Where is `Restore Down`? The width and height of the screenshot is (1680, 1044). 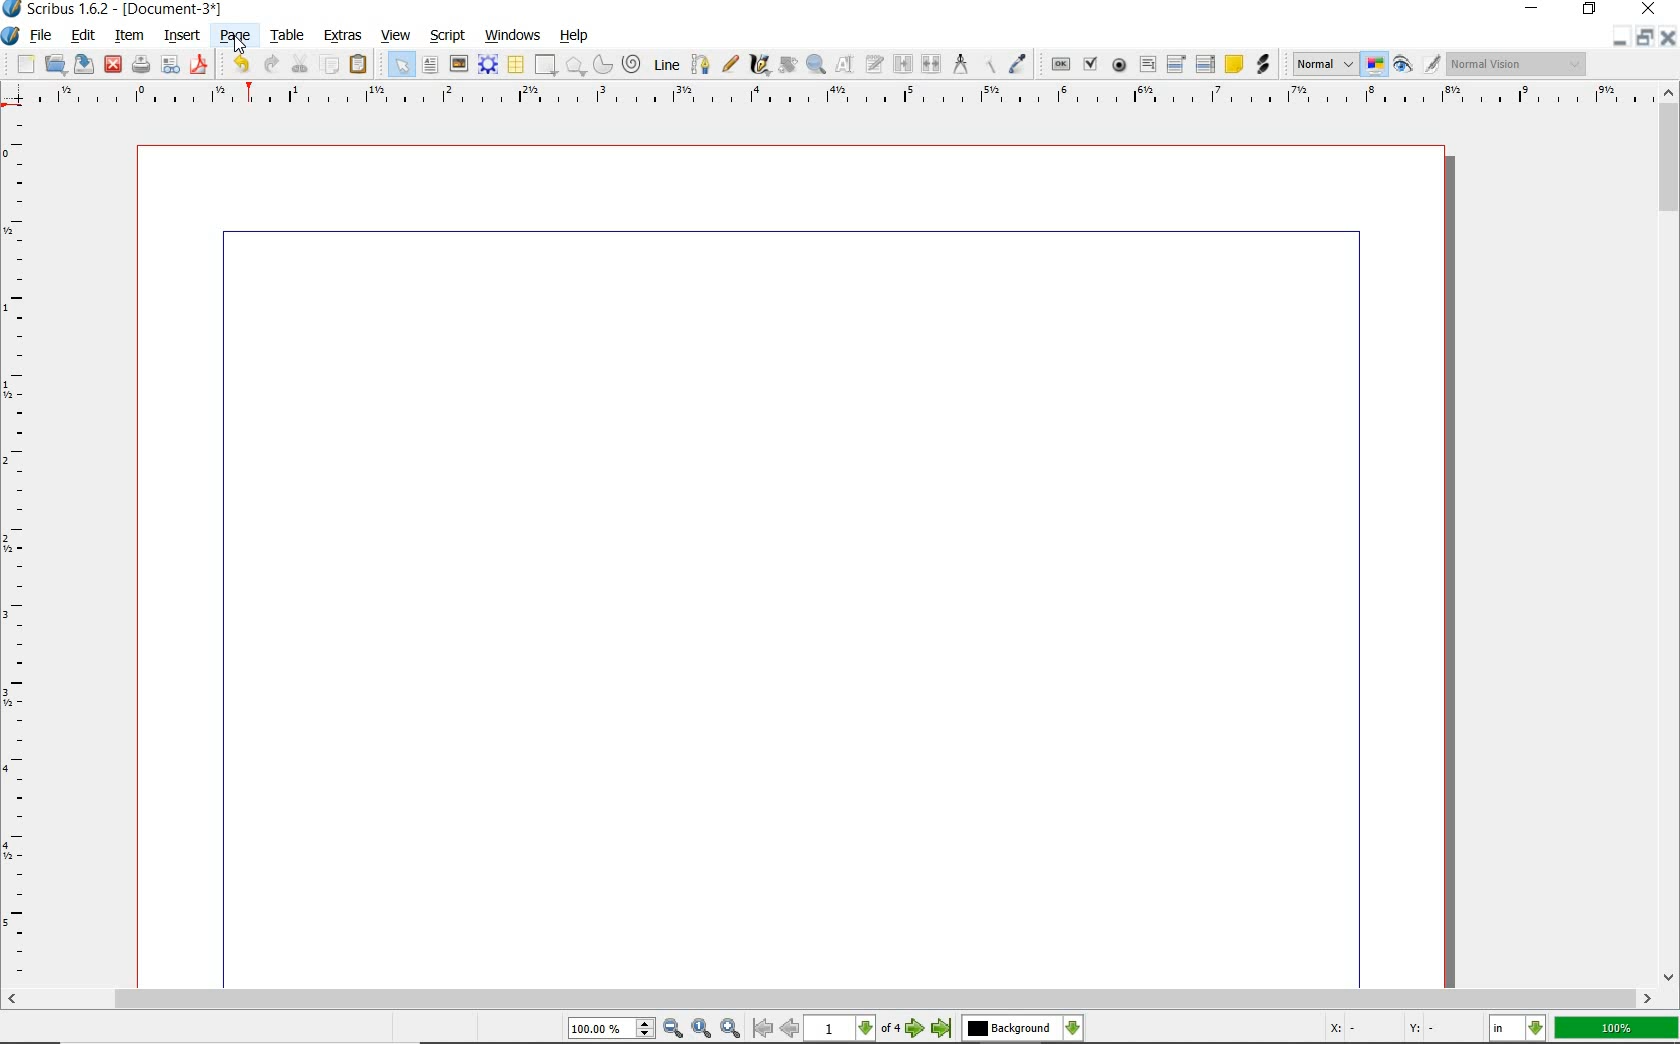
Restore Down is located at coordinates (1619, 40).